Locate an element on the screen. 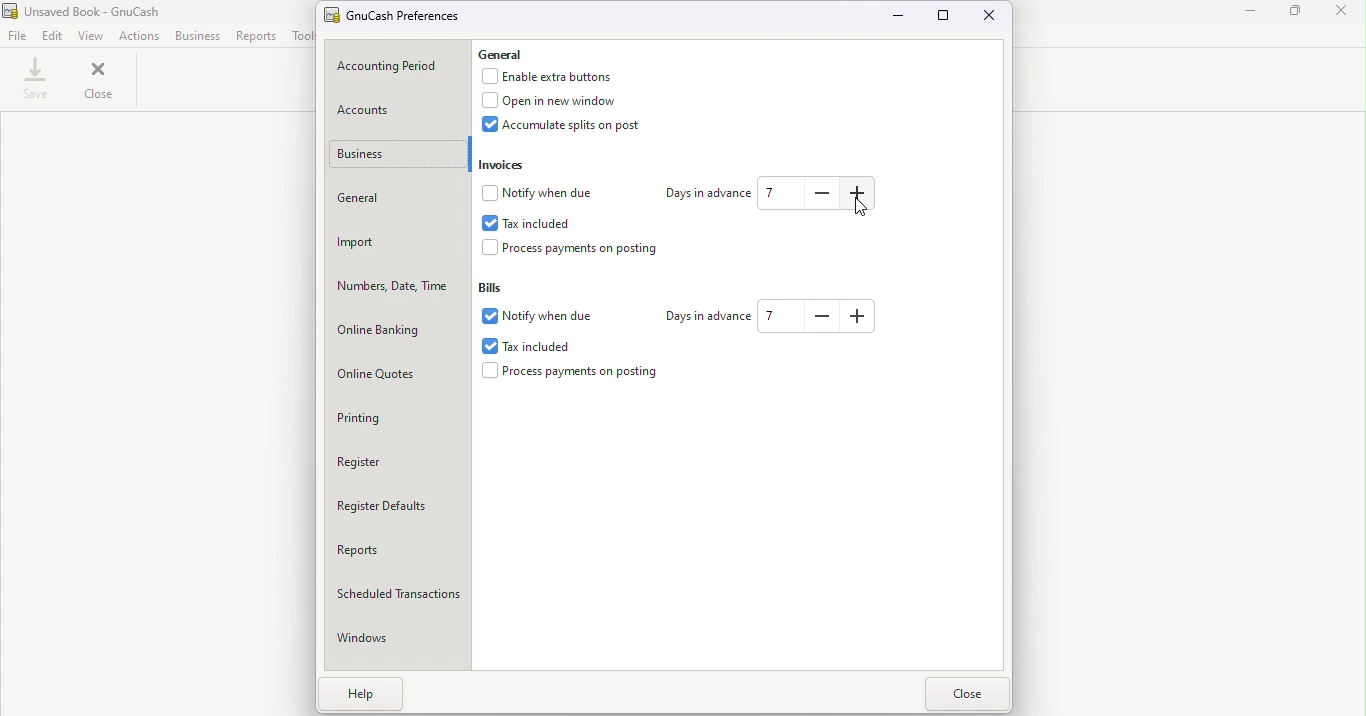  Cusror is located at coordinates (866, 213).